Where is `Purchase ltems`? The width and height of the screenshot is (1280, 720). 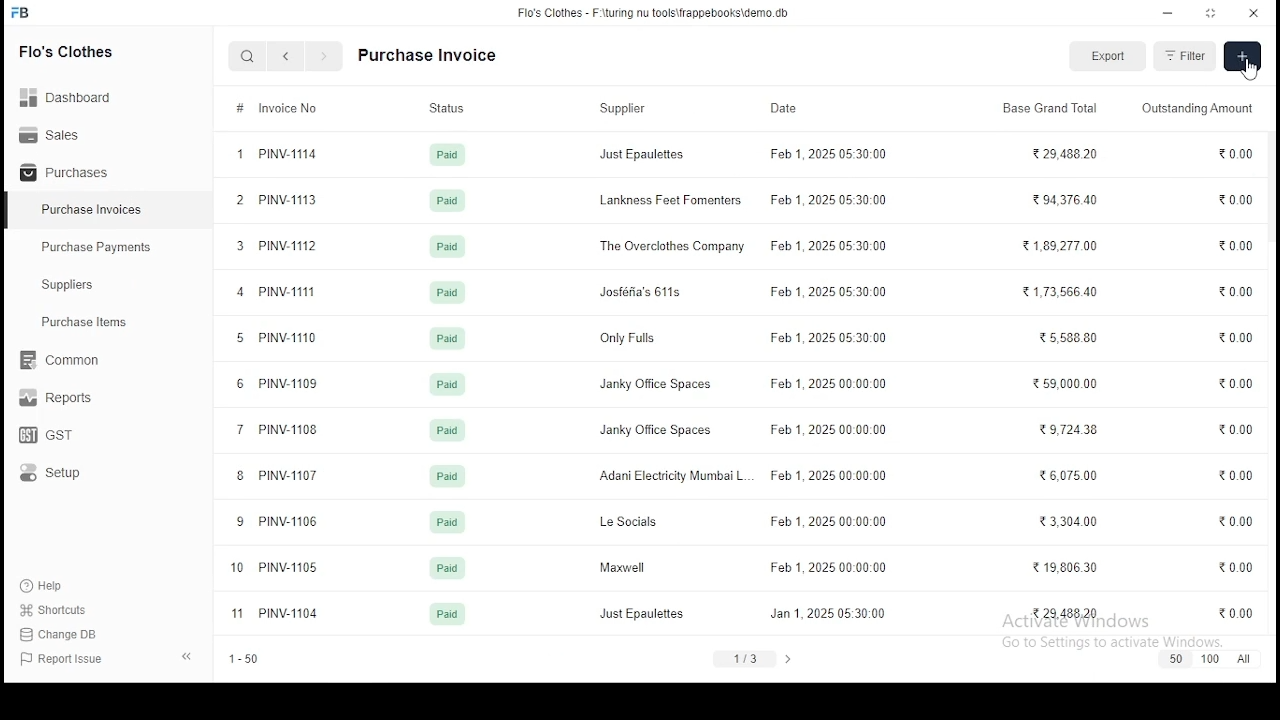 Purchase ltems is located at coordinates (75, 323).